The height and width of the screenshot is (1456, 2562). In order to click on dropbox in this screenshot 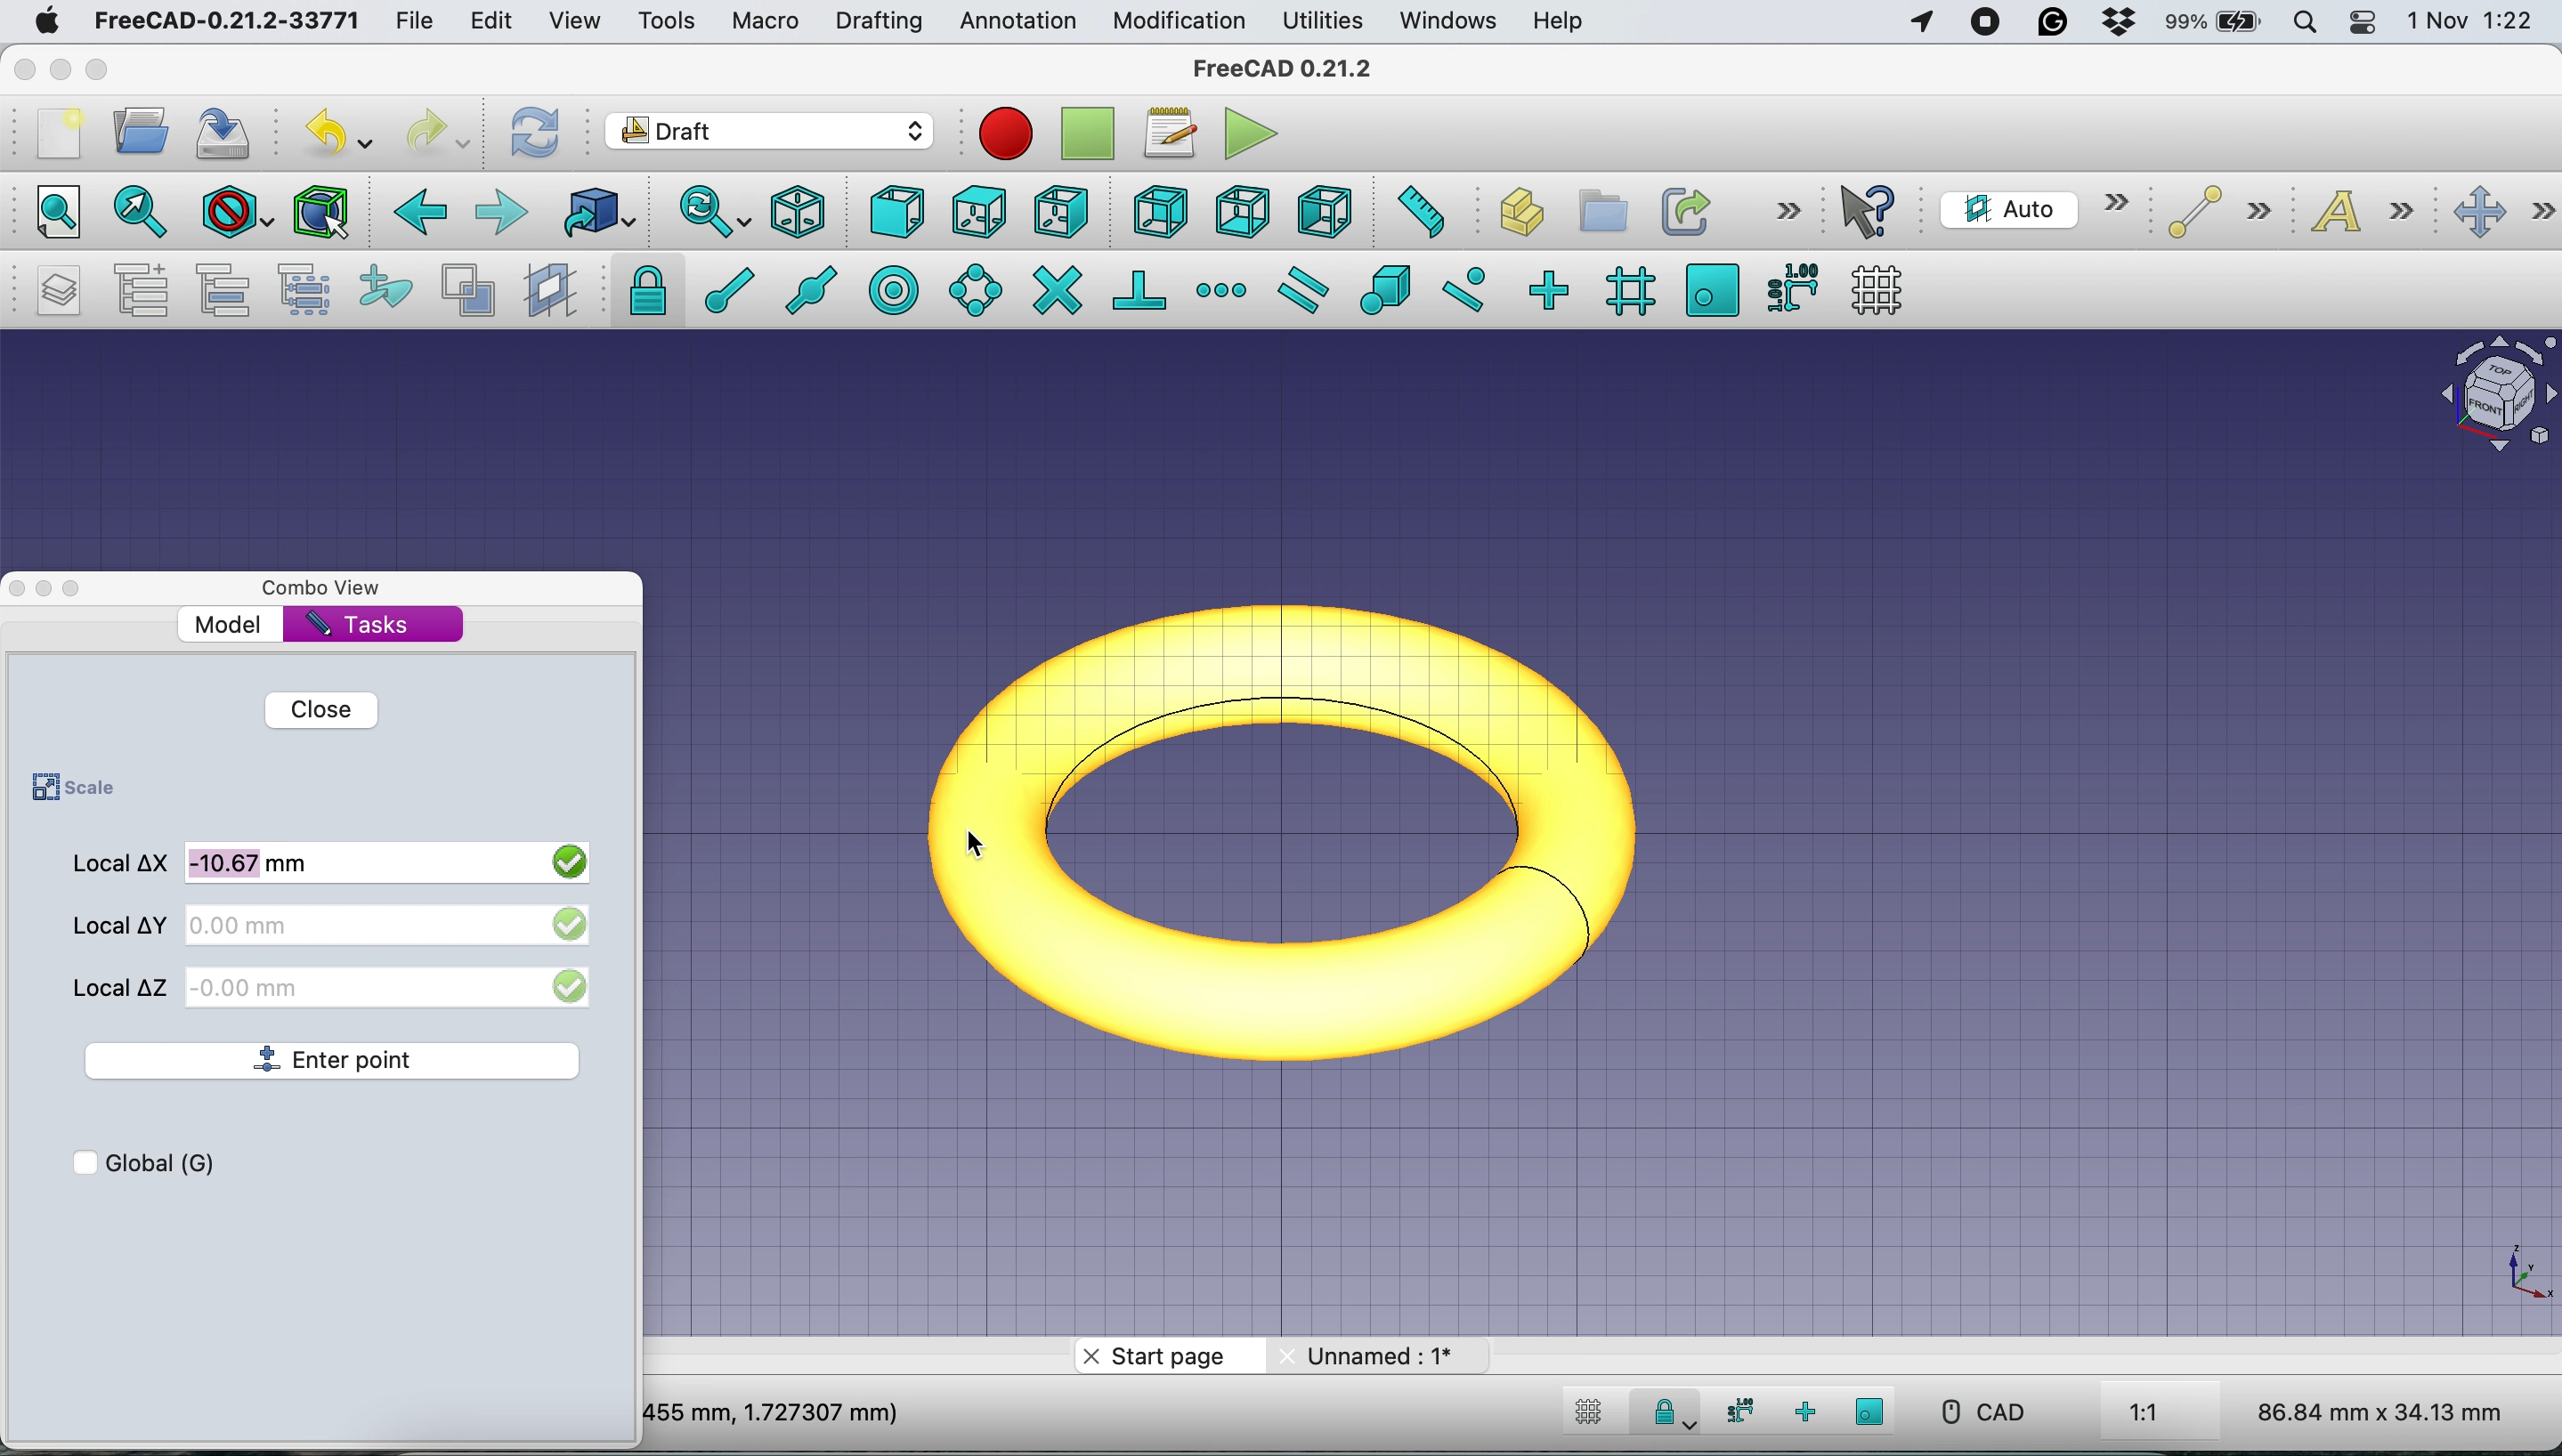, I will do `click(2116, 22)`.